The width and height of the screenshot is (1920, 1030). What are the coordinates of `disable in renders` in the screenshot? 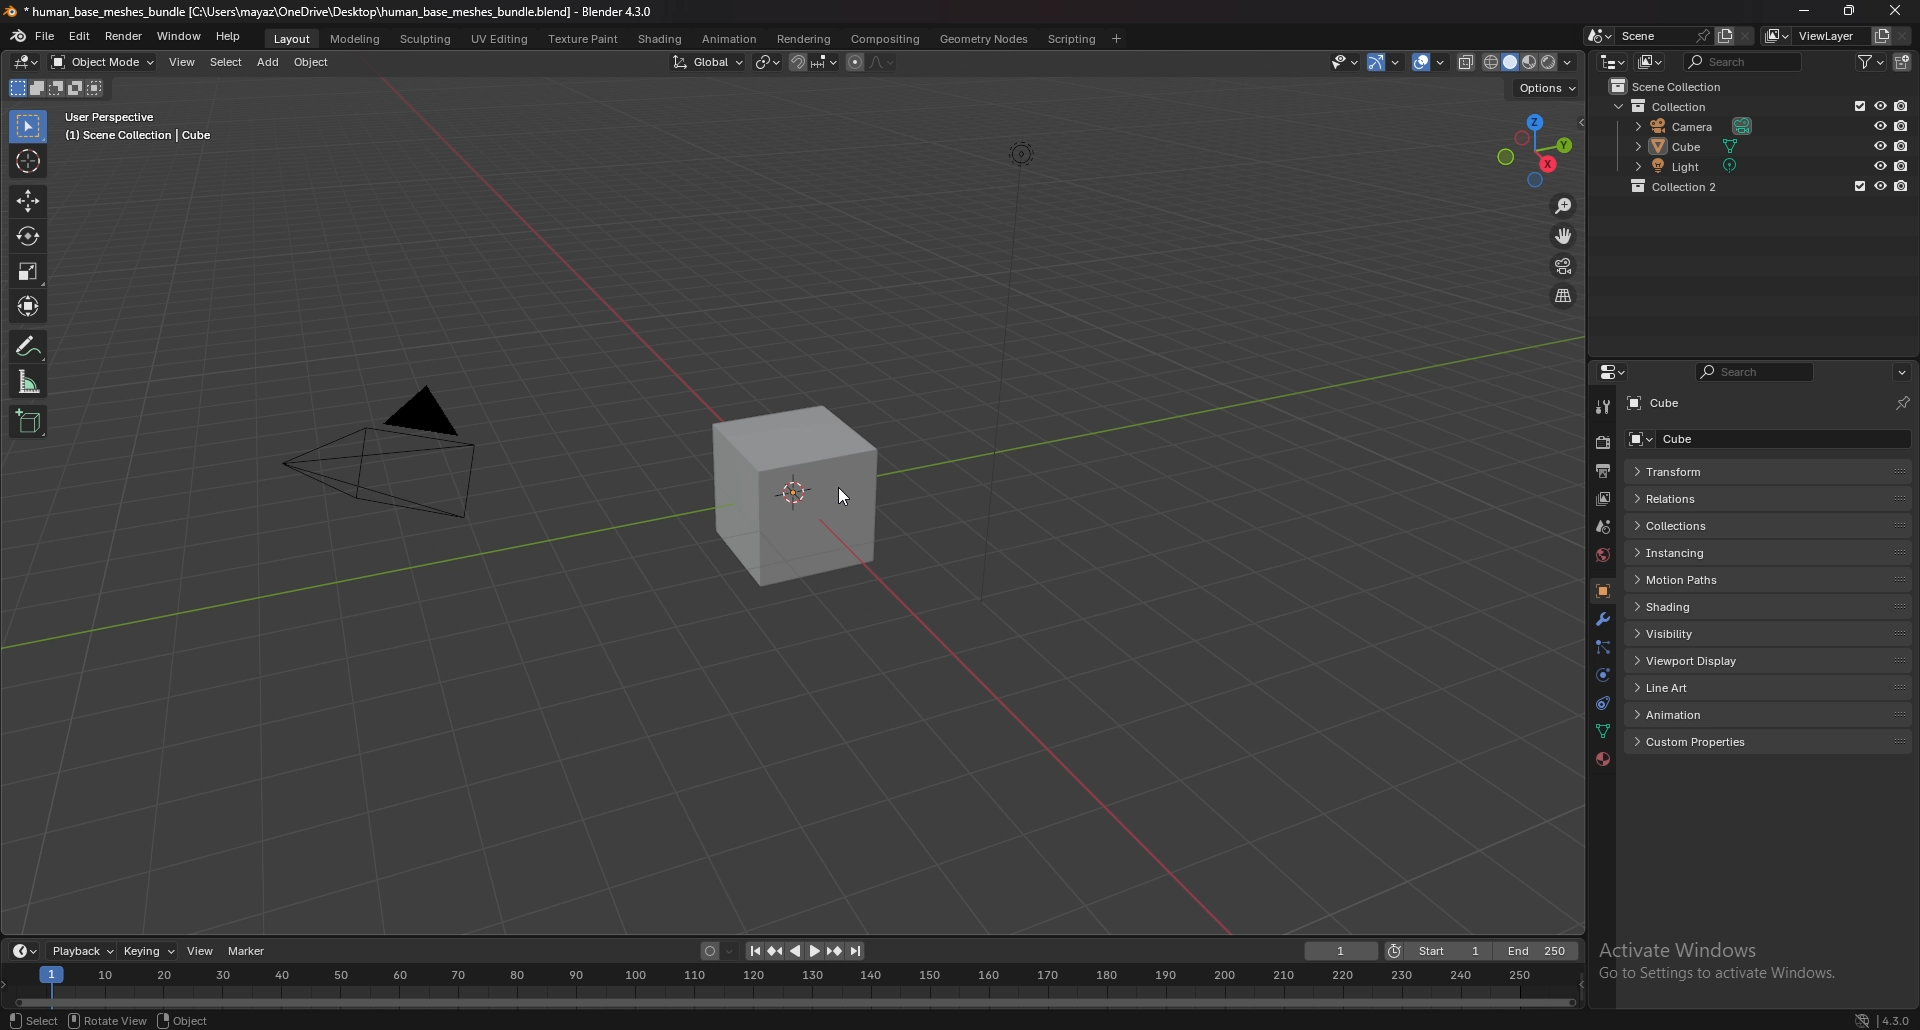 It's located at (1903, 145).